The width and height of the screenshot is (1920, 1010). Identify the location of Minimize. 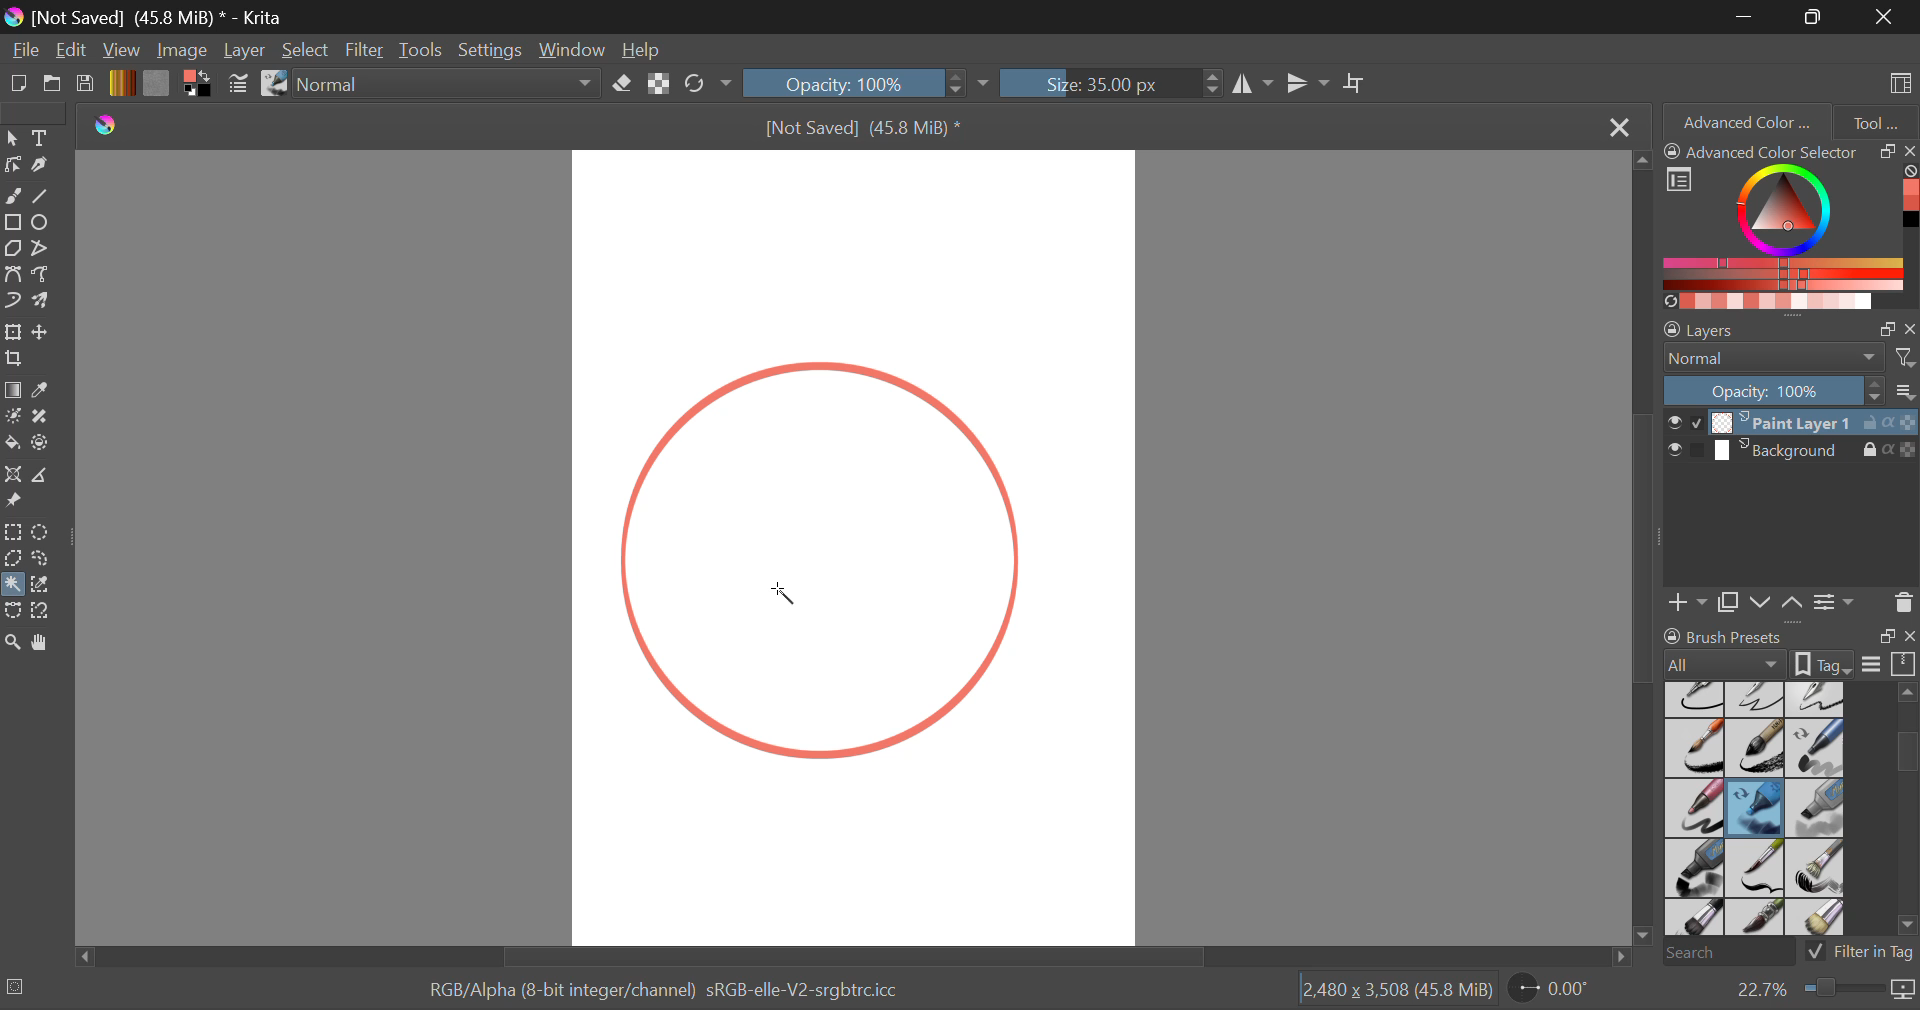
(1817, 17).